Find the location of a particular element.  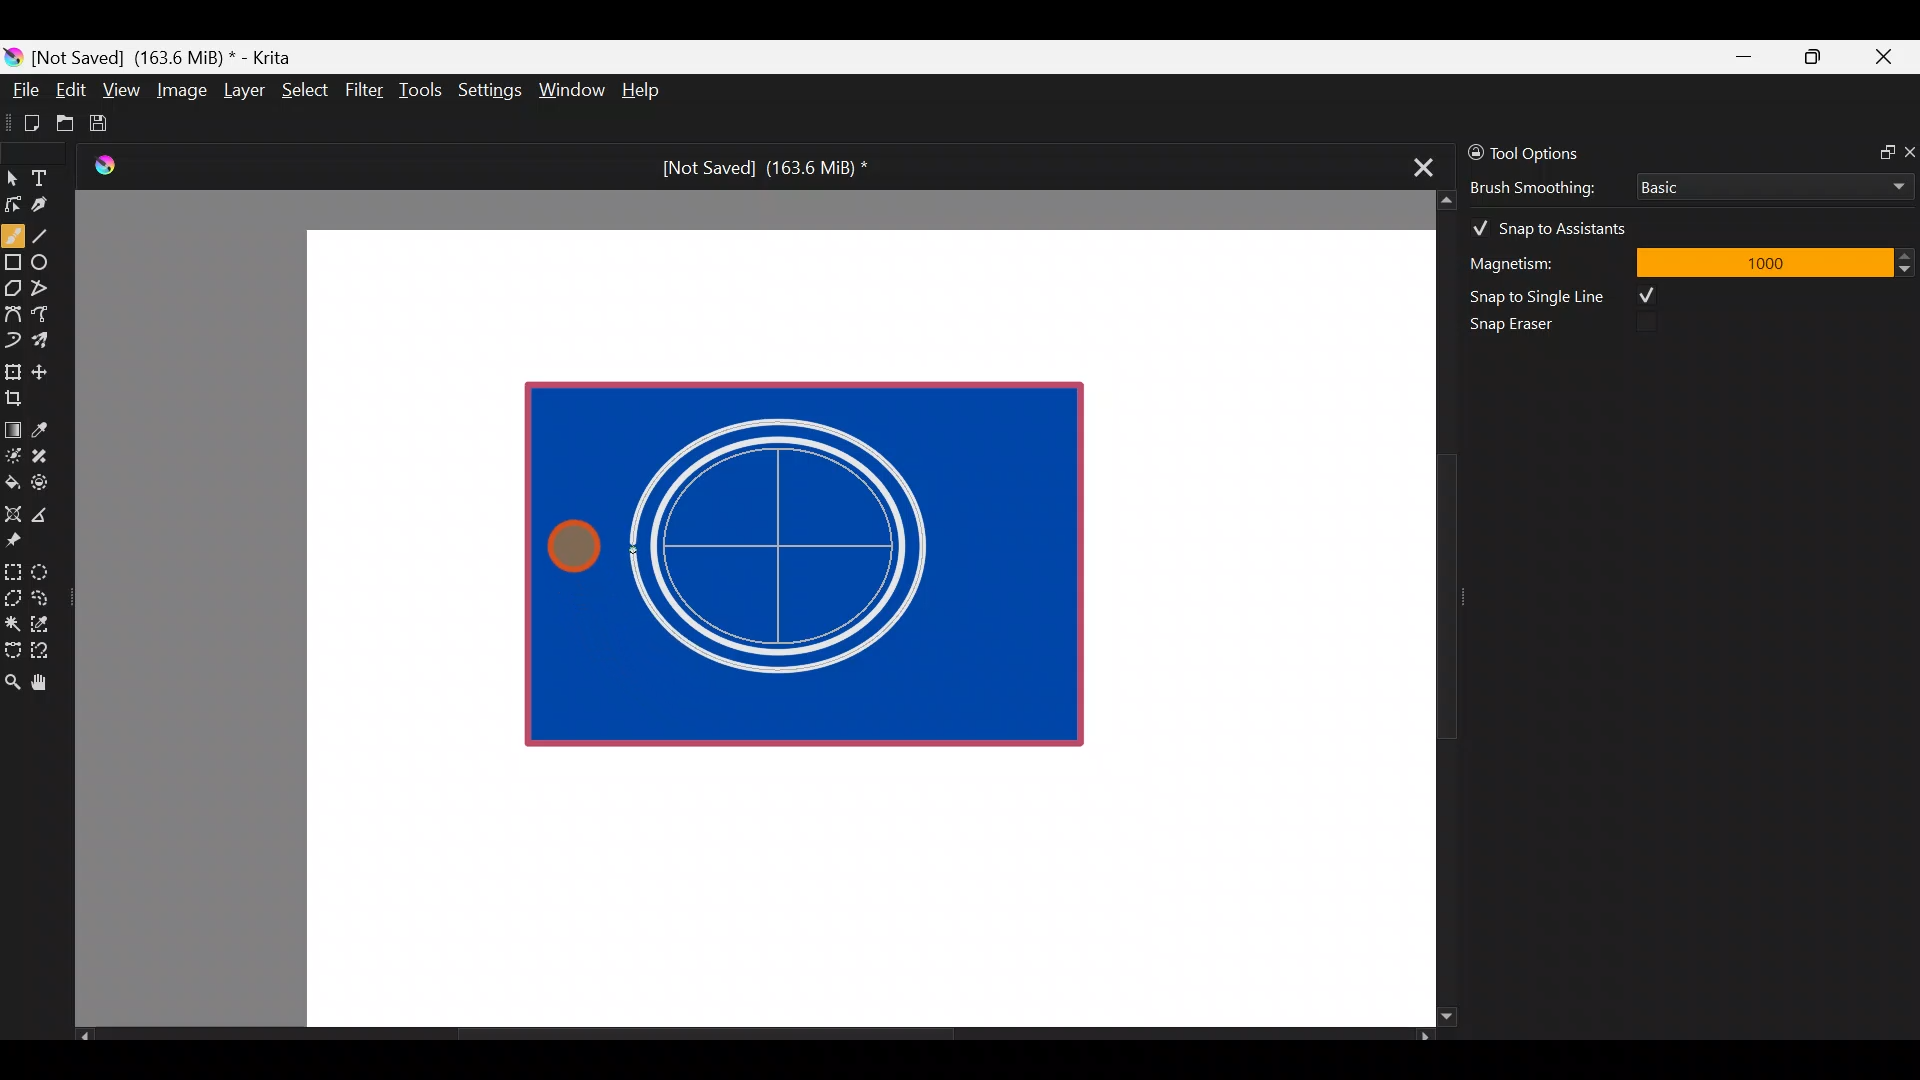

Increase is located at coordinates (1908, 255).